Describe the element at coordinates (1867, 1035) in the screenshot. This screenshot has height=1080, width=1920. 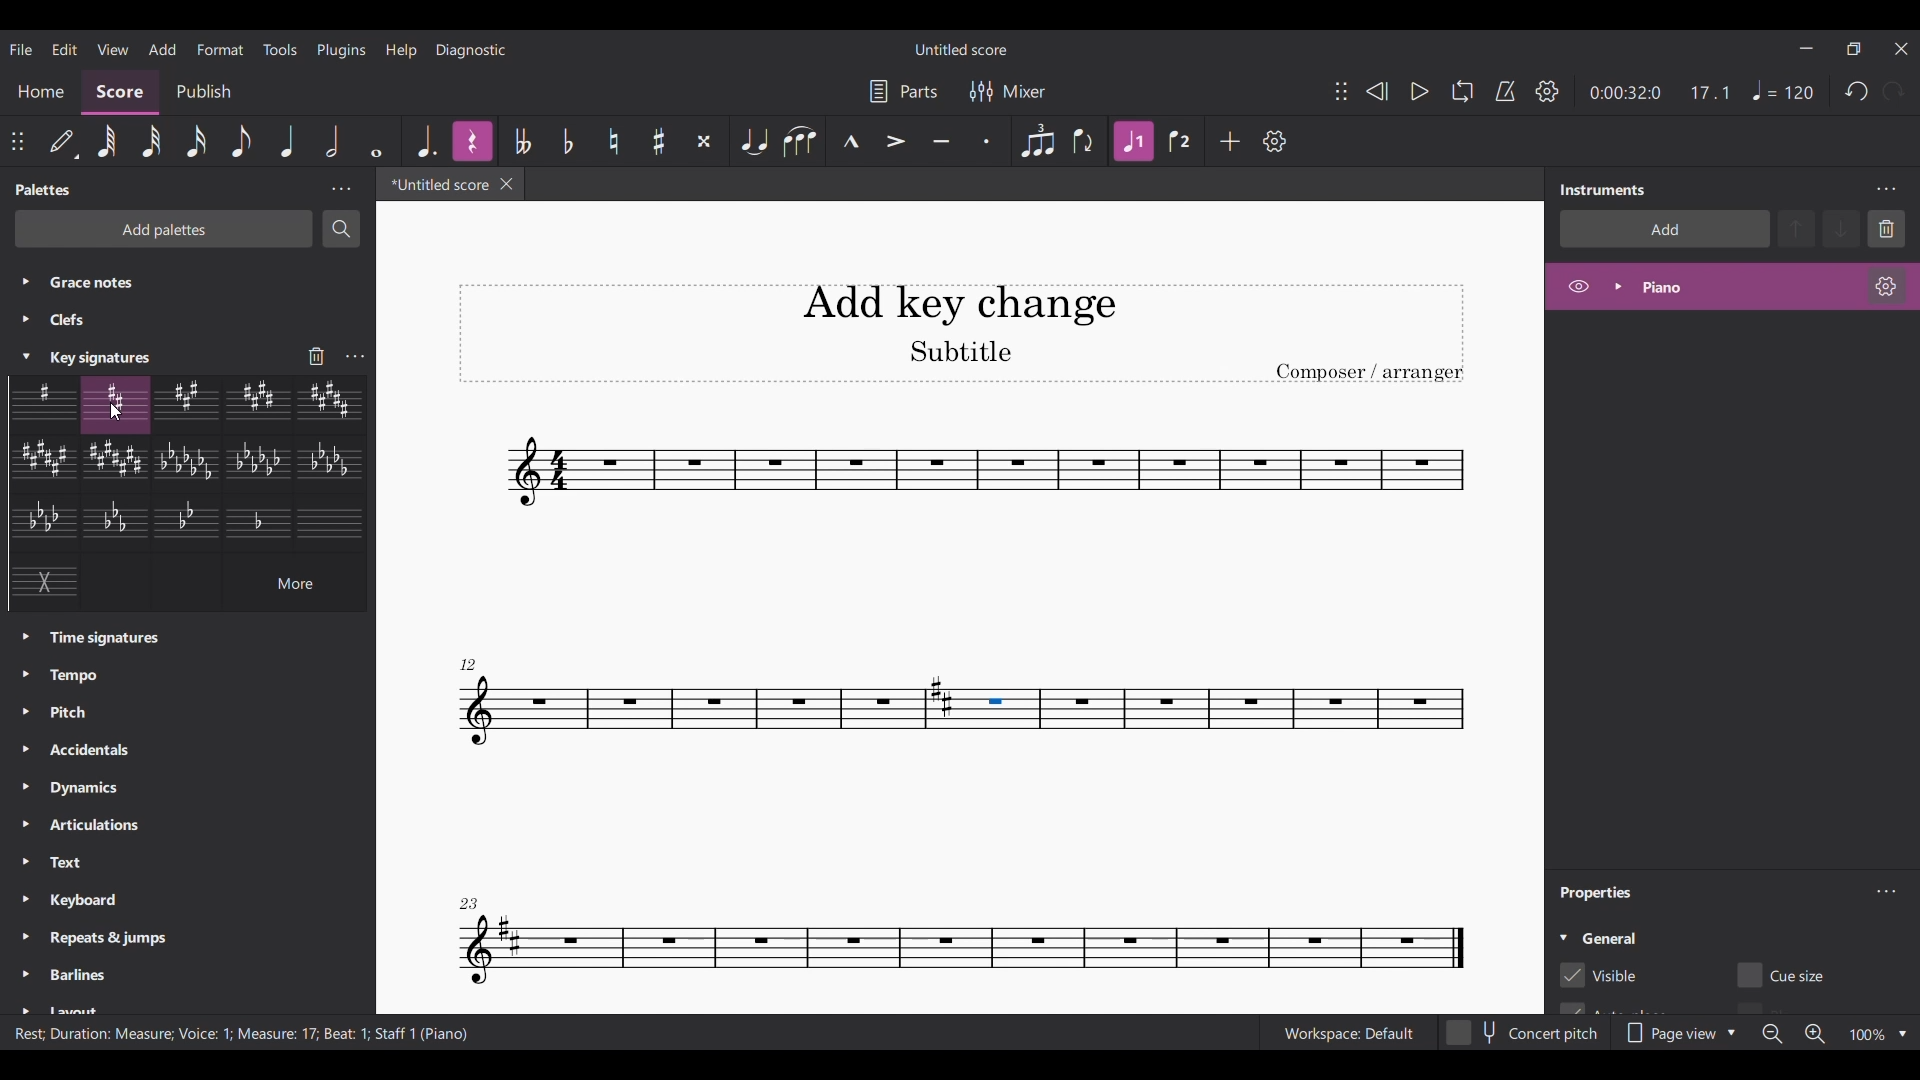
I see `Current zoom factor` at that location.